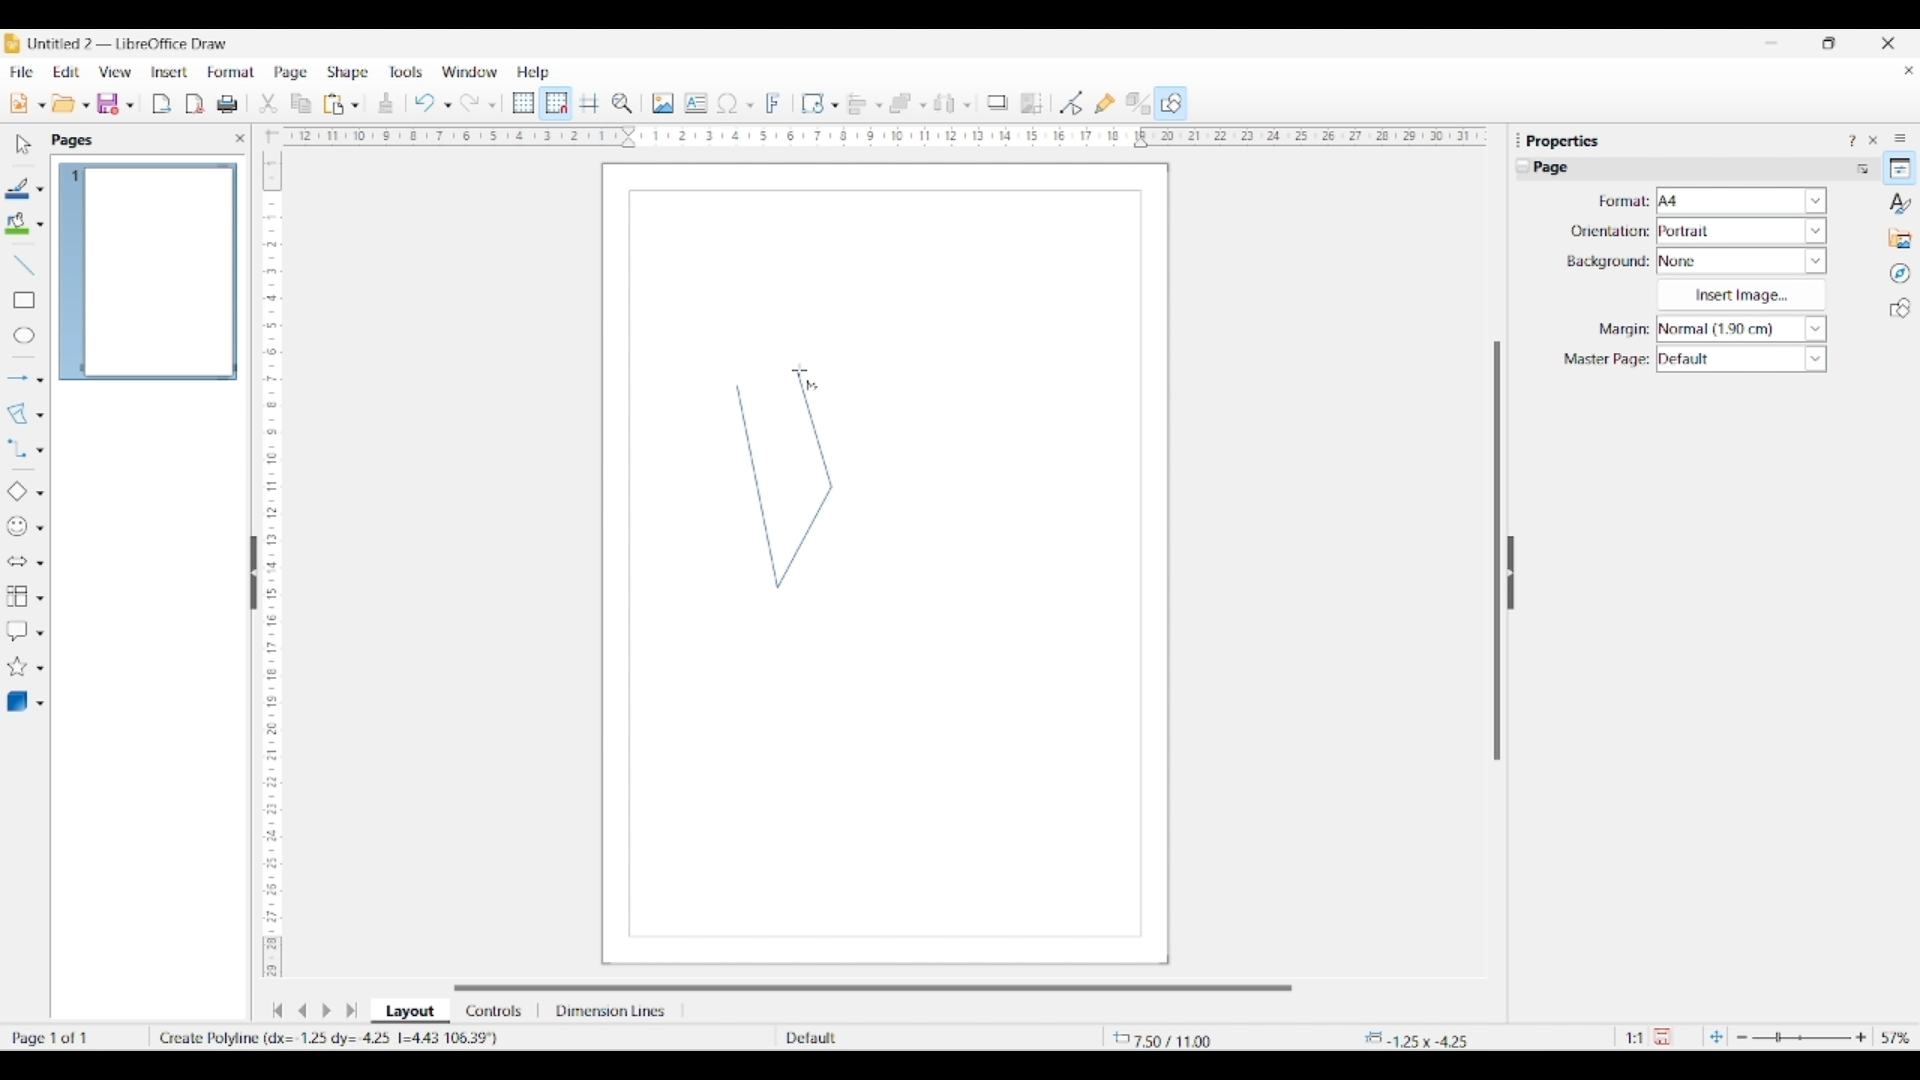 Image resolution: width=1920 pixels, height=1080 pixels. Describe the element at coordinates (227, 104) in the screenshot. I see `Print` at that location.